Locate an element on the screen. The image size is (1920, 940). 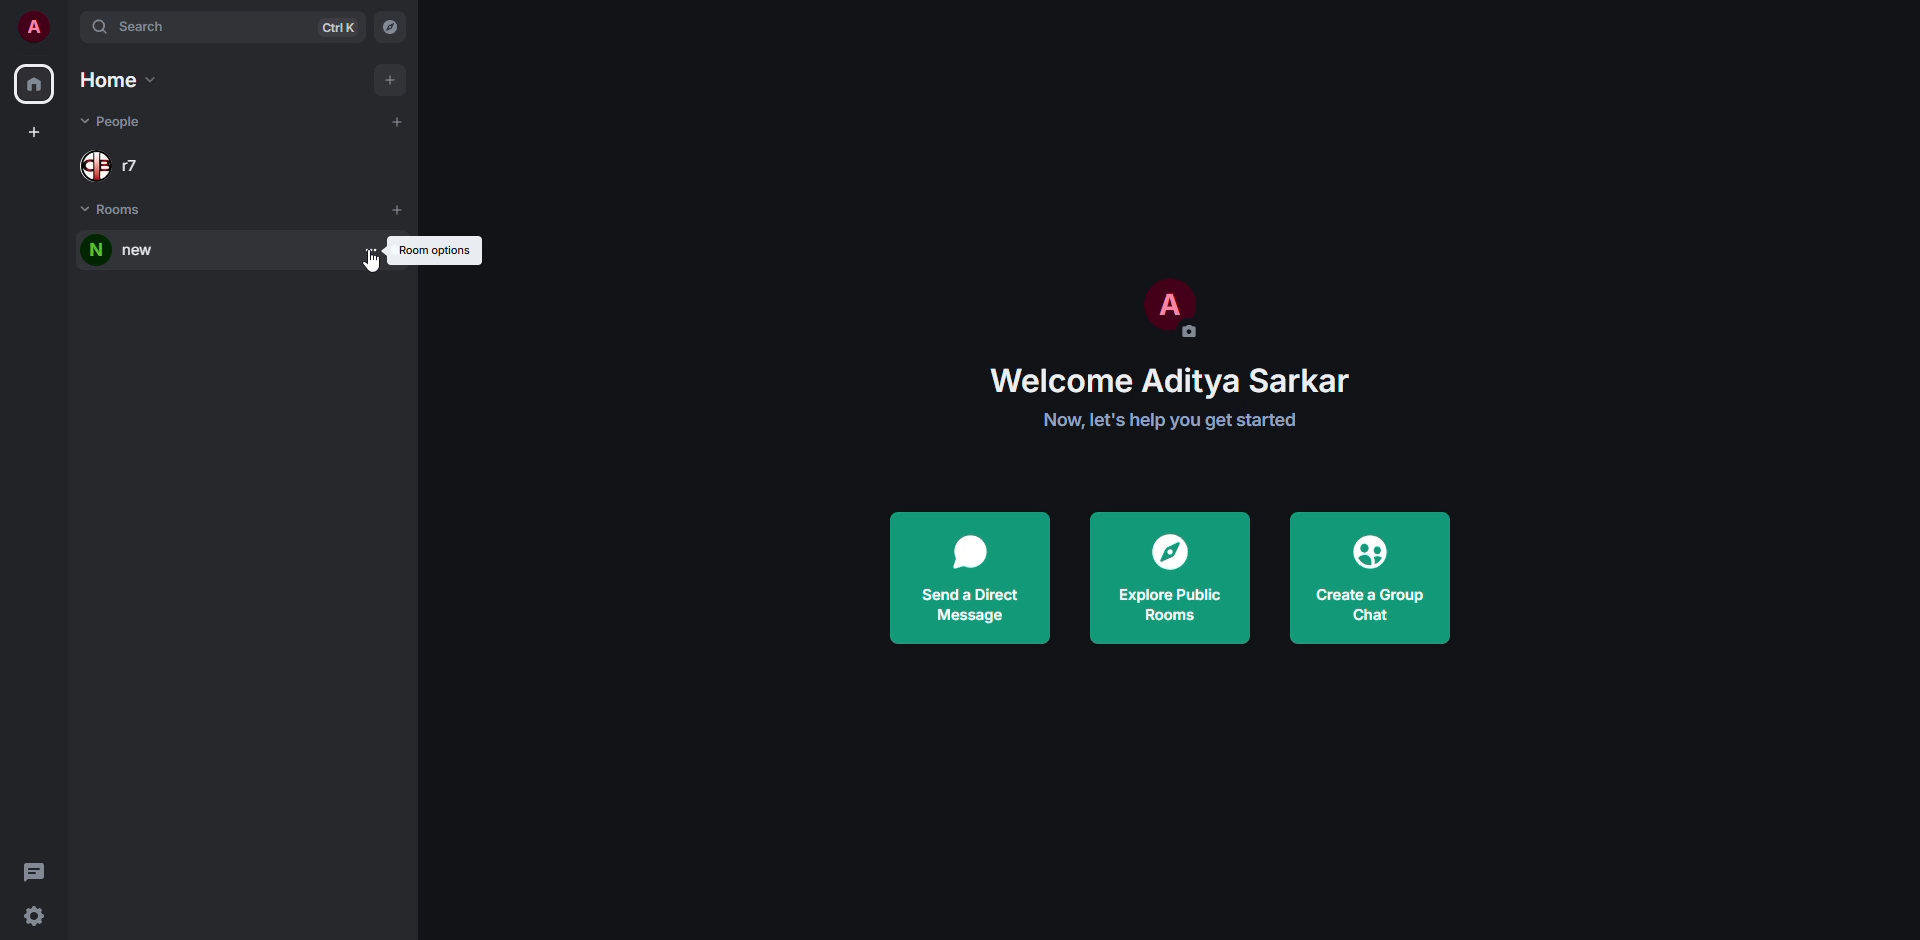
navigator is located at coordinates (391, 28).